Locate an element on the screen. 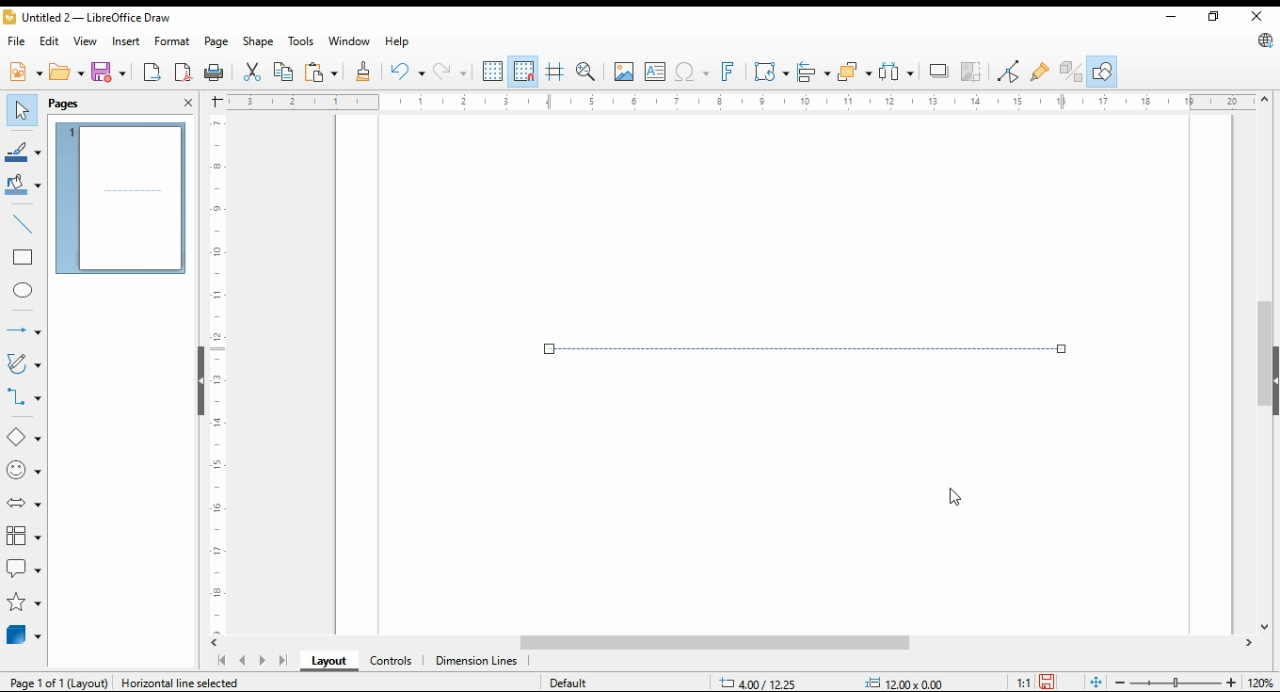 The height and width of the screenshot is (692, 1280). symbol shapes is located at coordinates (25, 469).